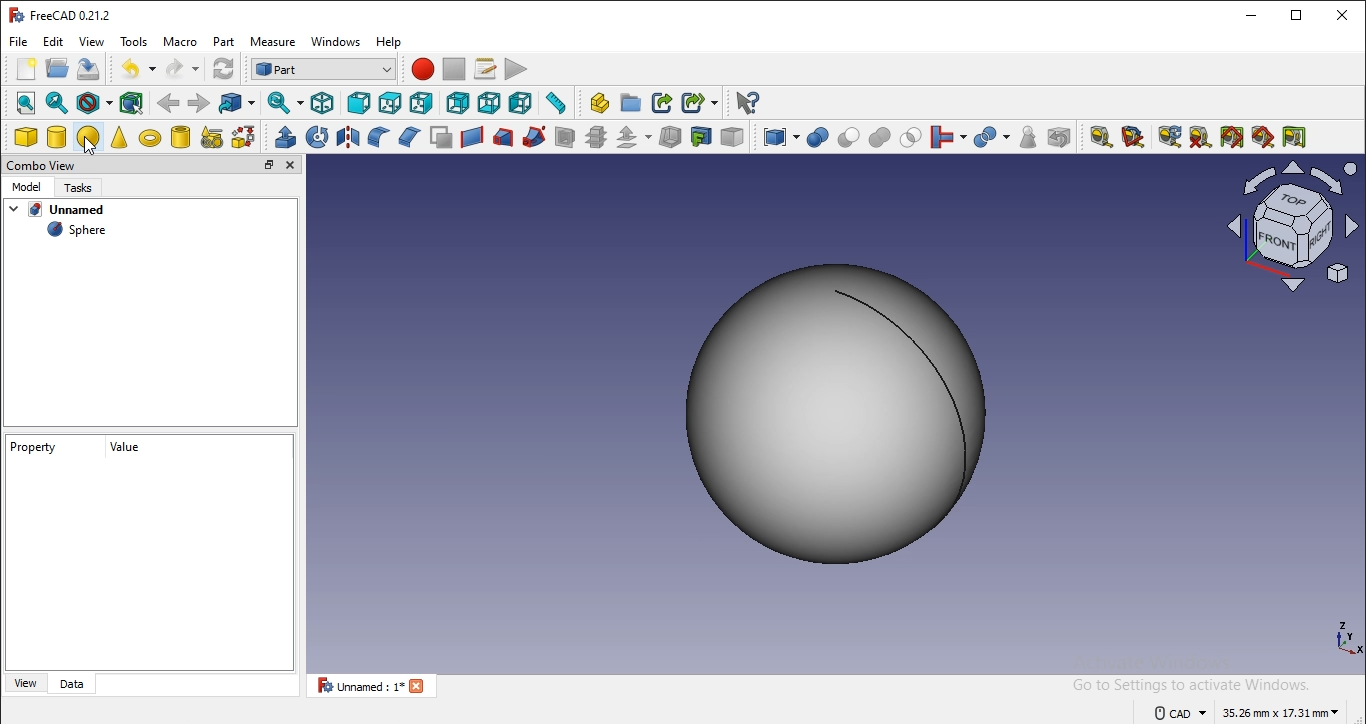 This screenshot has height=724, width=1366. I want to click on combo view, so click(41, 166).